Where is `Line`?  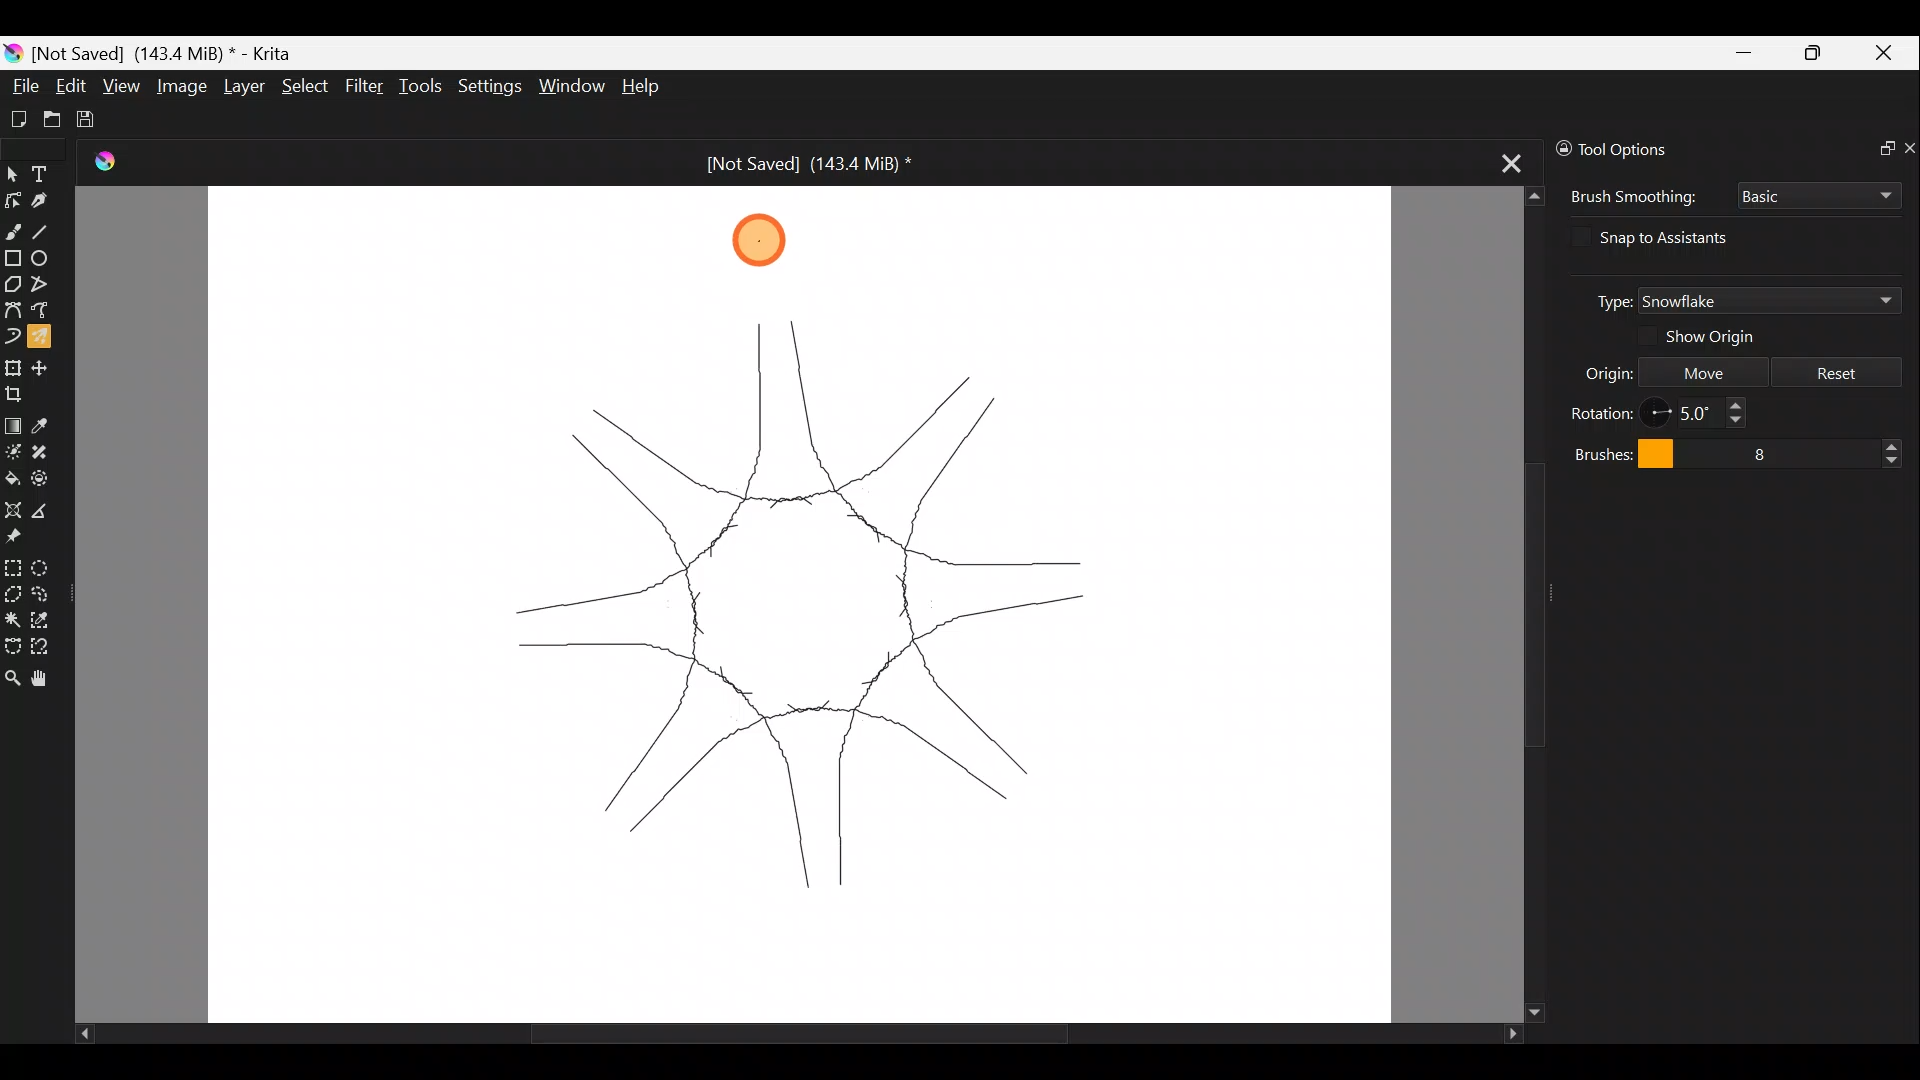 Line is located at coordinates (44, 228).